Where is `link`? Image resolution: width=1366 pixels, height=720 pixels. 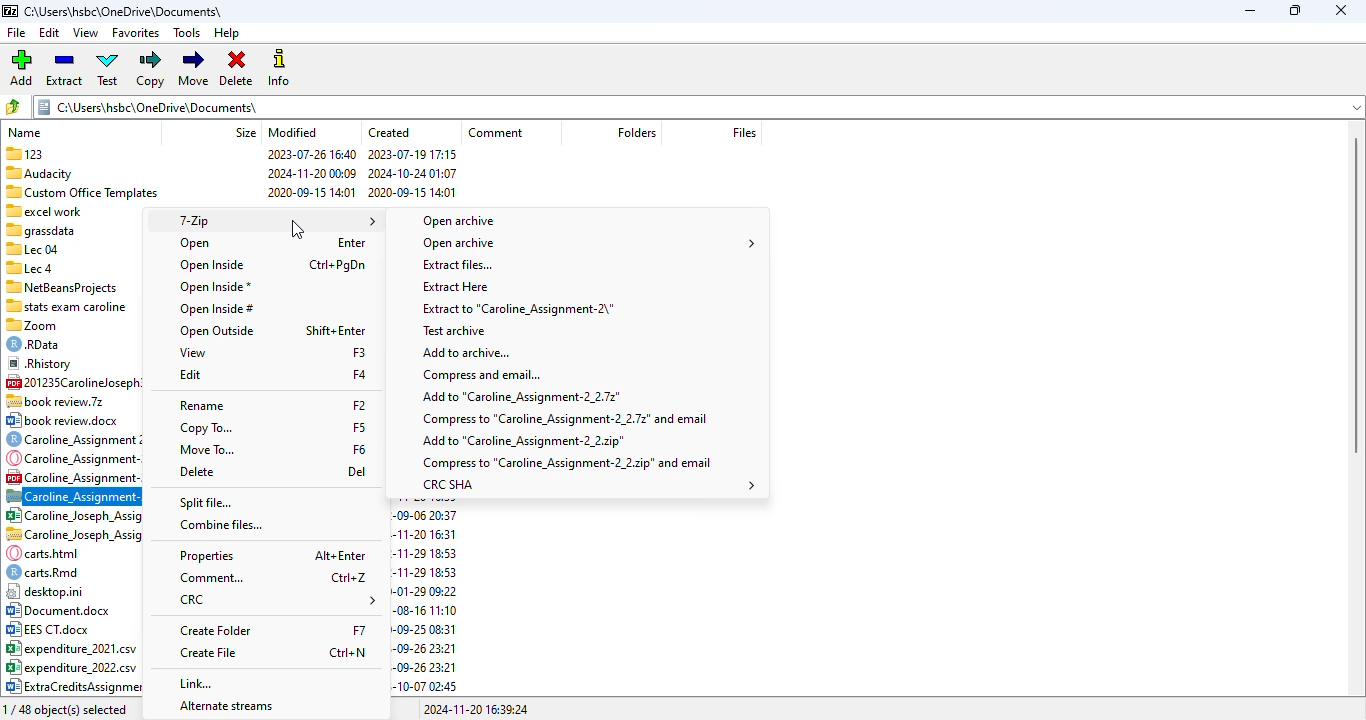 link is located at coordinates (196, 683).